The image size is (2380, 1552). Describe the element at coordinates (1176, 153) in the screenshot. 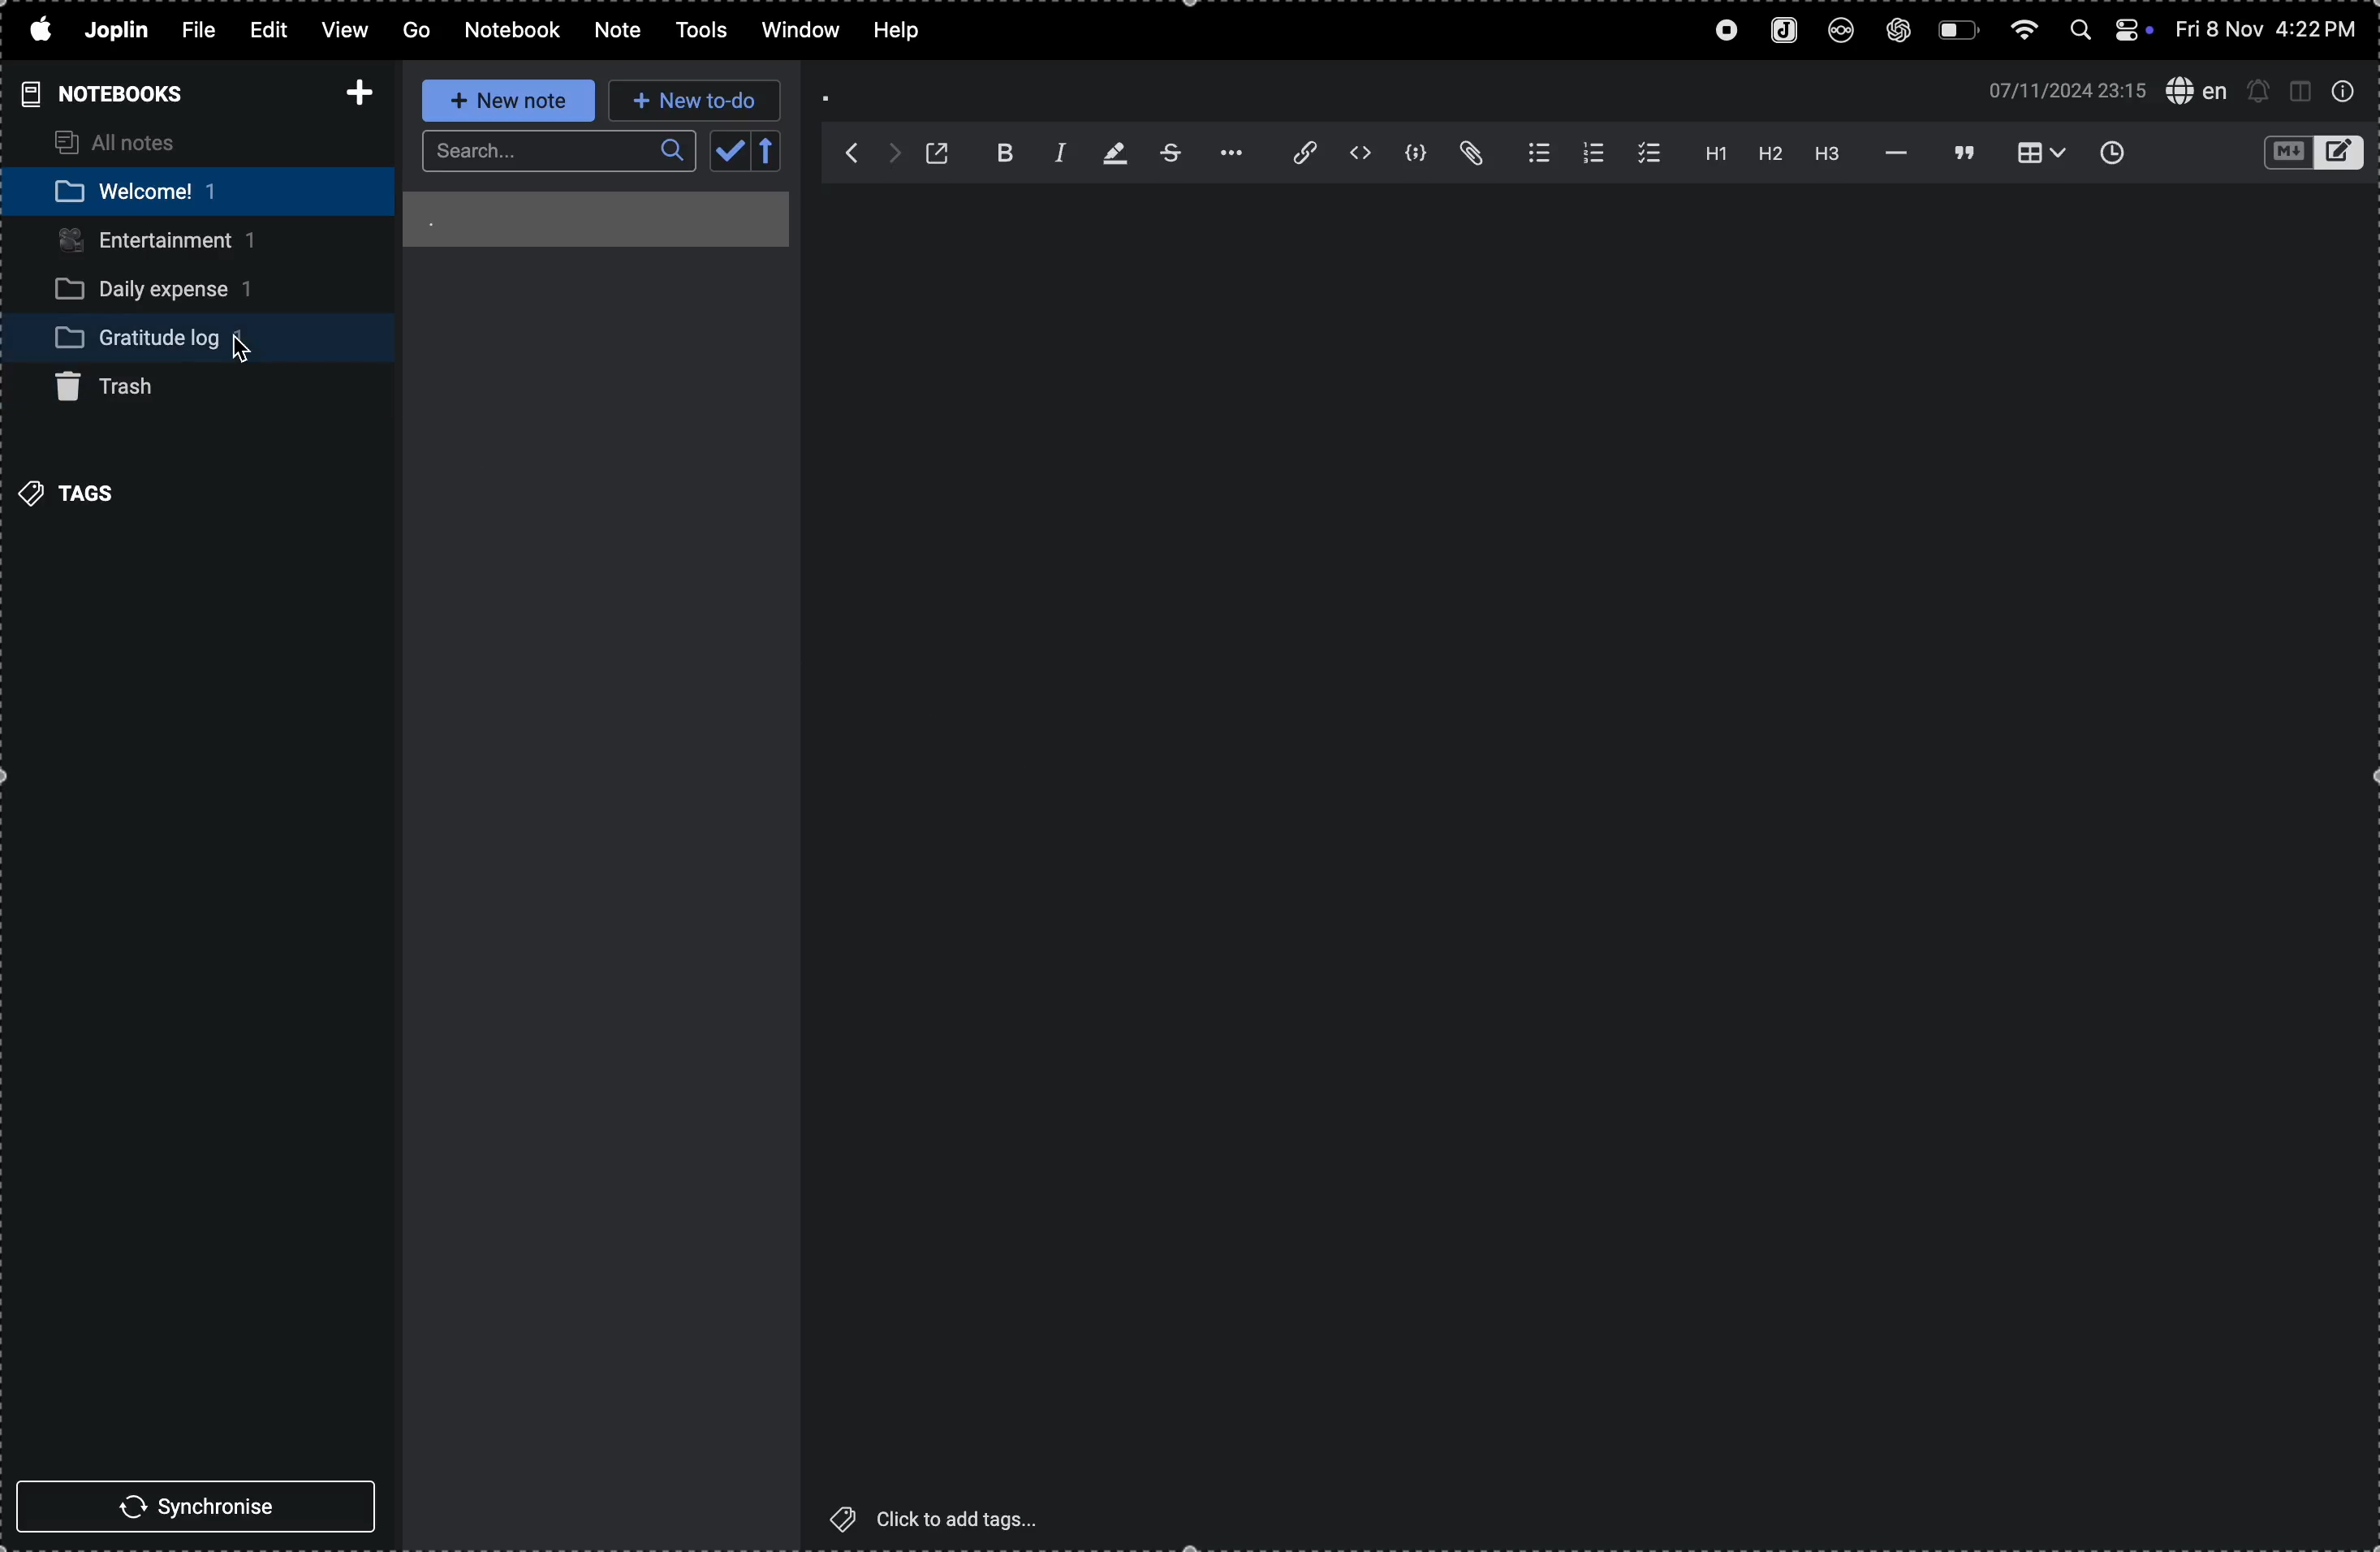

I see `strike  through` at that location.